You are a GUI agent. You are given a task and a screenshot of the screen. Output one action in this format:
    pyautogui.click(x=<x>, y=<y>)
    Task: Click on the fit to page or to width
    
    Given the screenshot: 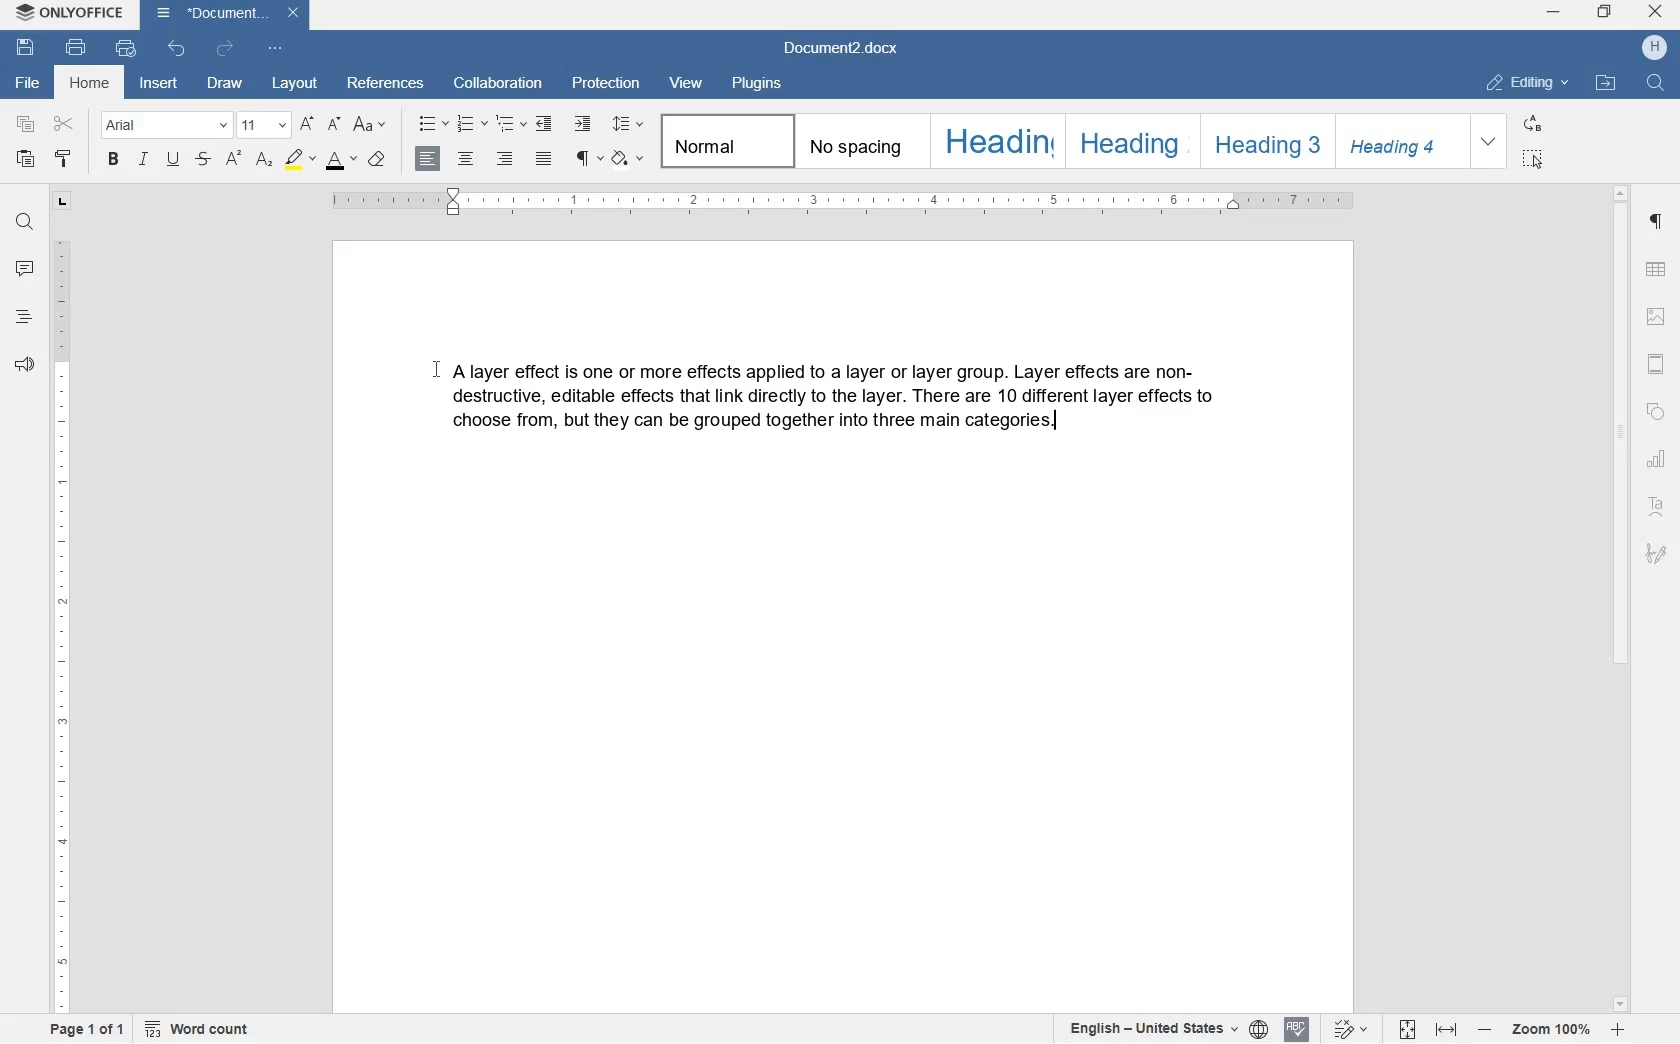 What is the action you would take?
    pyautogui.click(x=1428, y=1030)
    